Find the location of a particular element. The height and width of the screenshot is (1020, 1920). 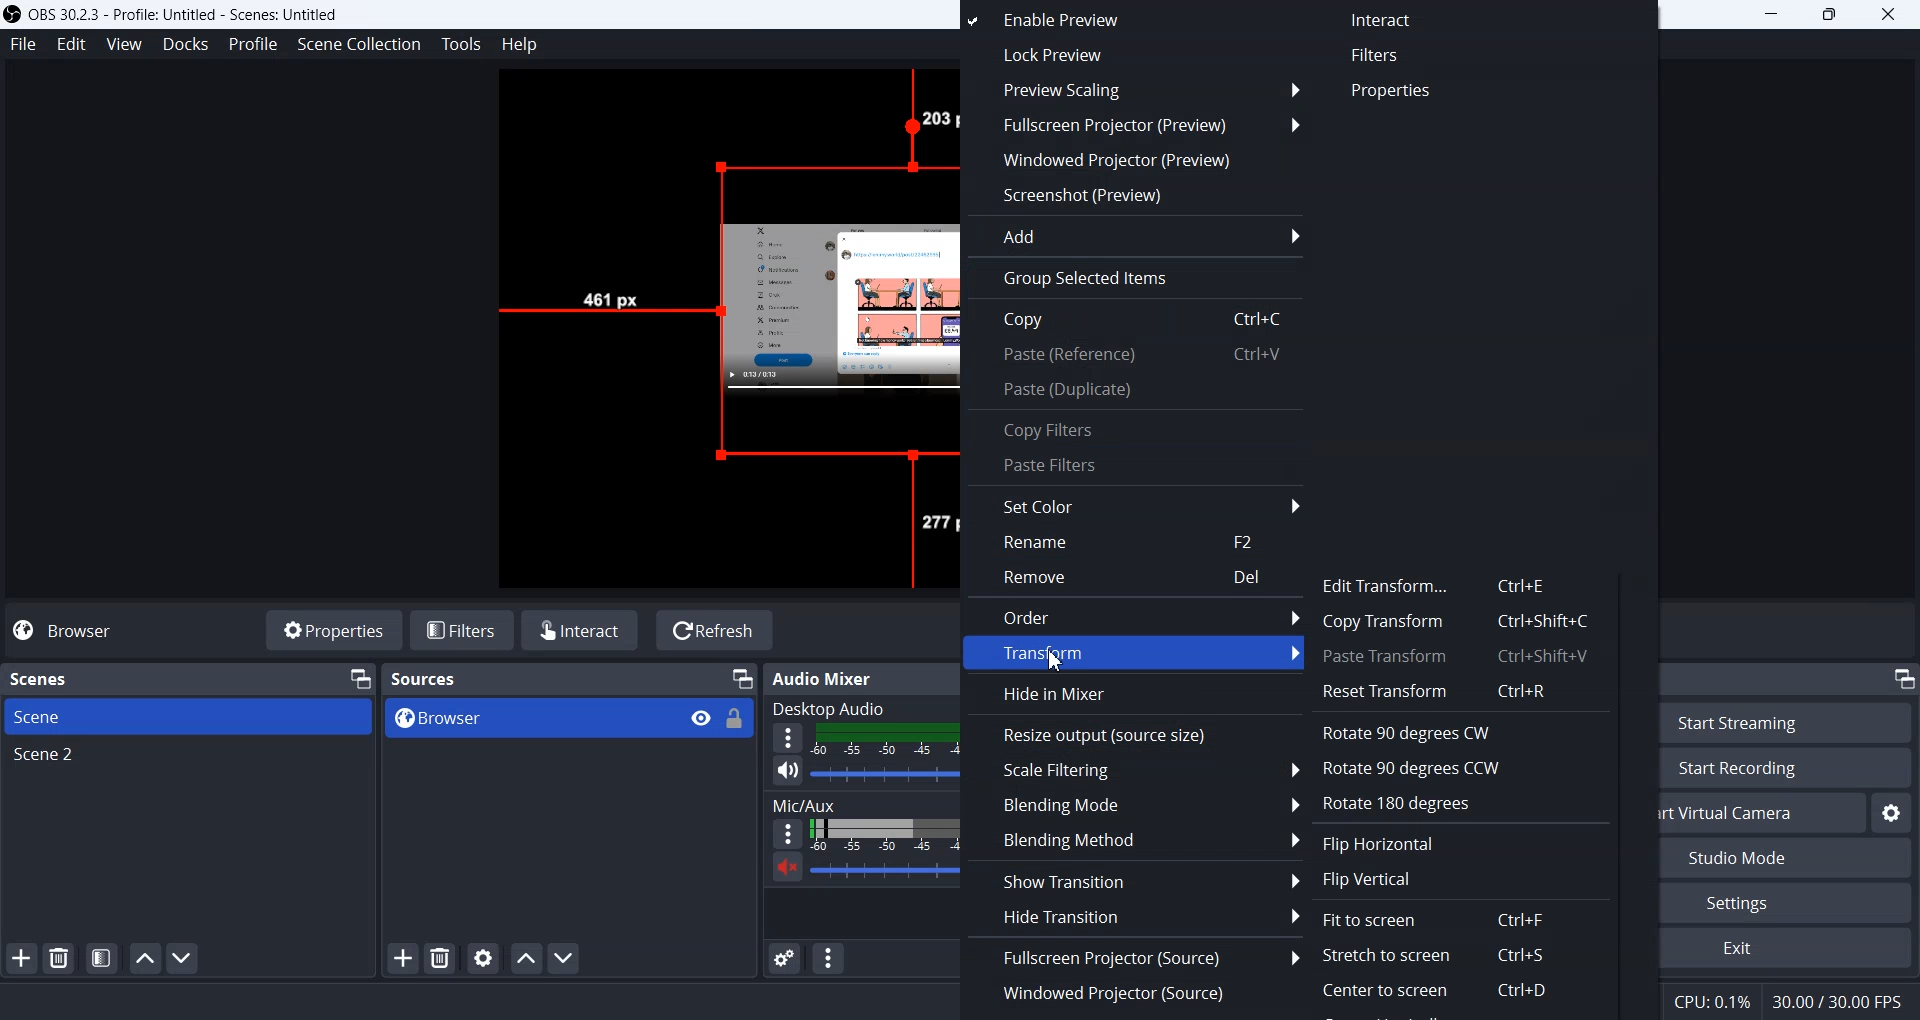

Cursor  is located at coordinates (1059, 658).